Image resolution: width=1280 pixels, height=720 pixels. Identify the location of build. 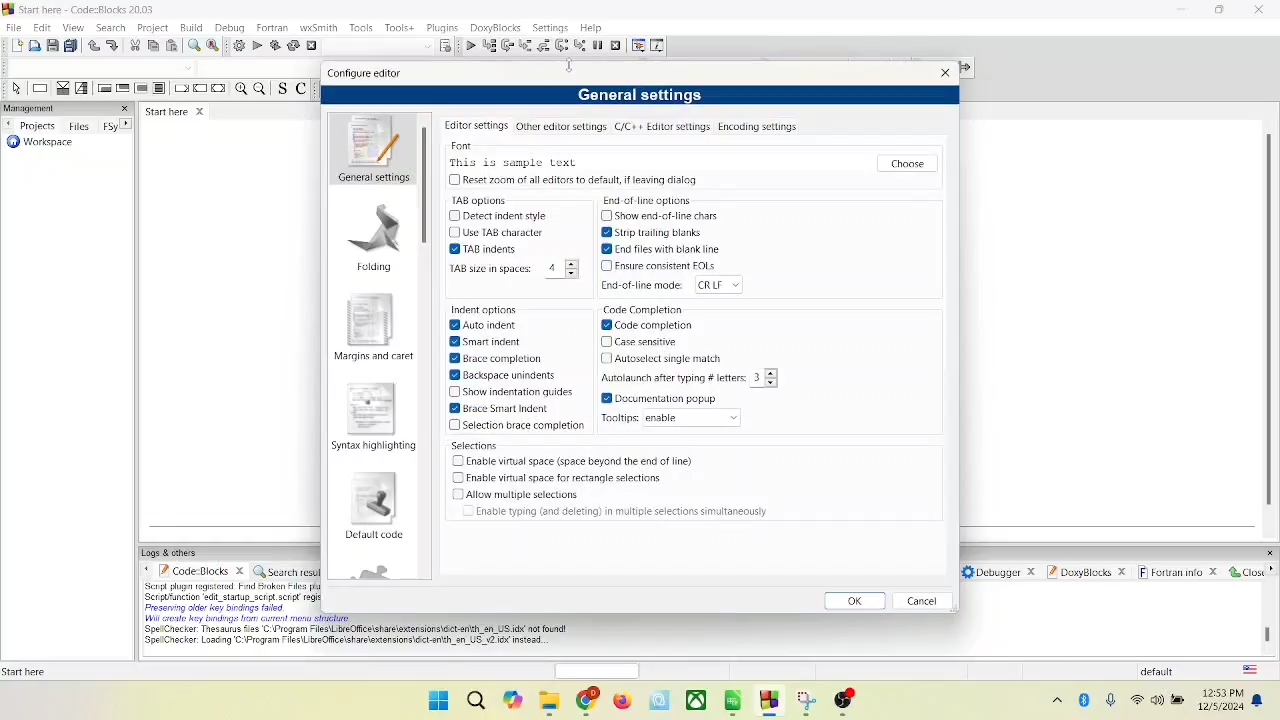
(191, 27).